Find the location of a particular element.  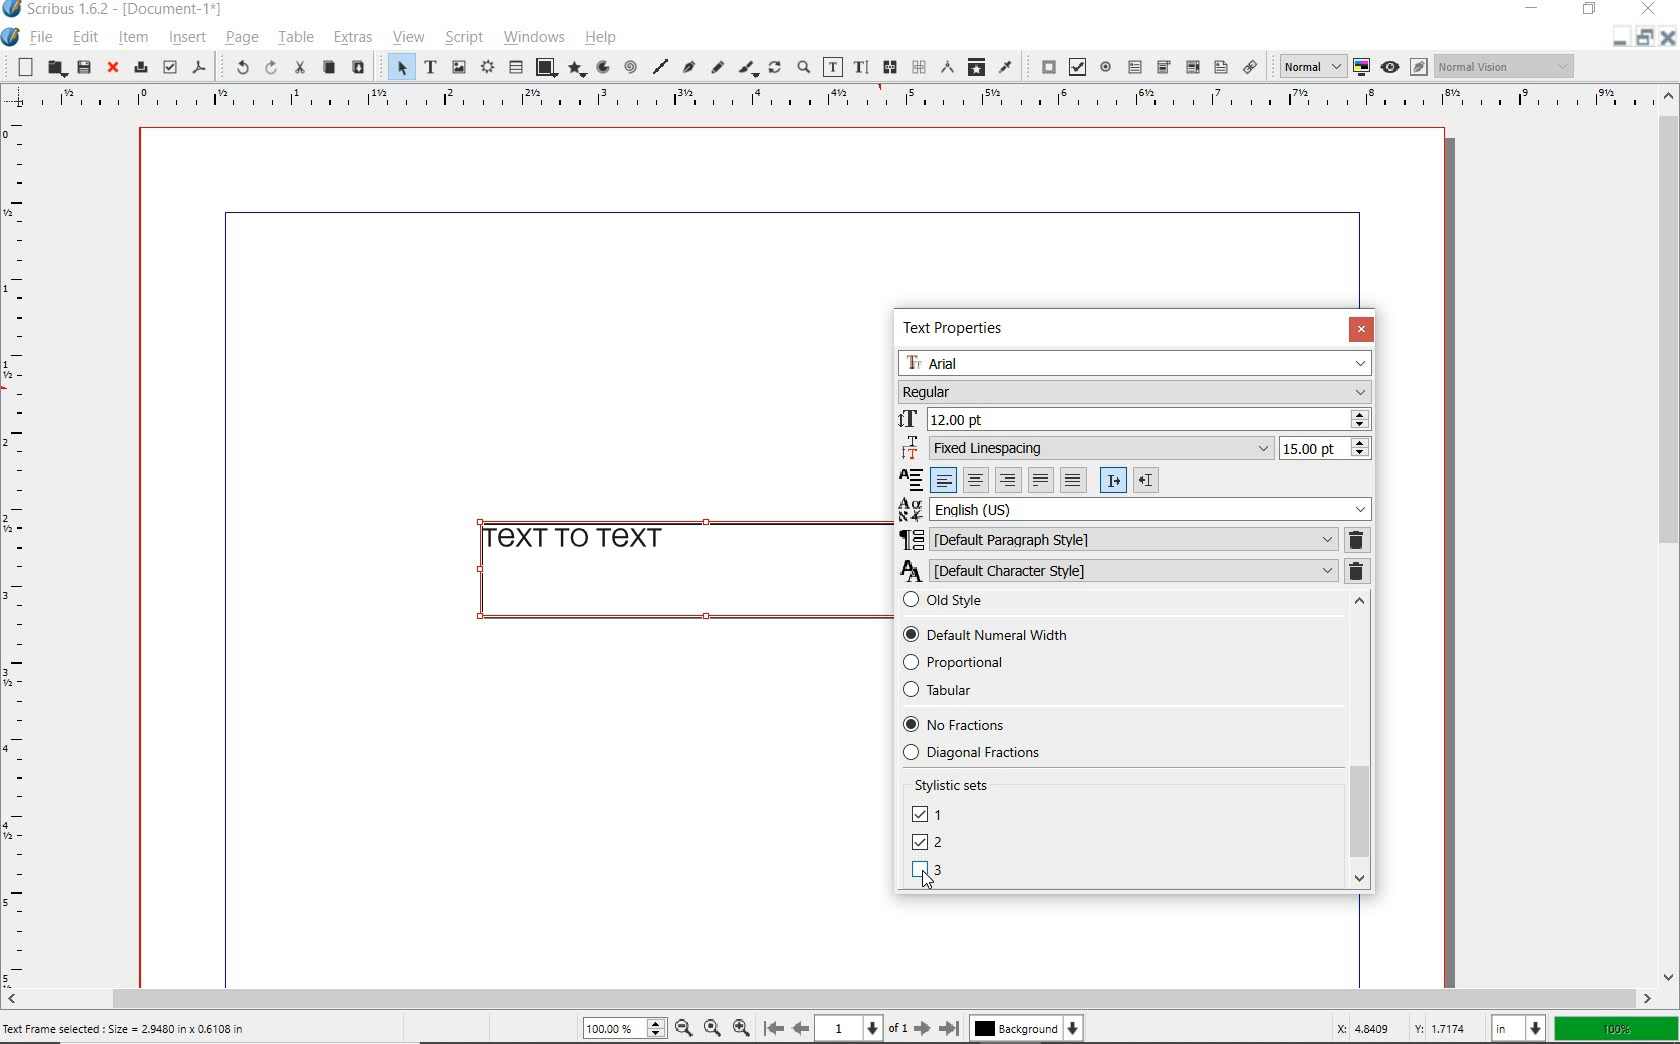

measurements is located at coordinates (946, 68).